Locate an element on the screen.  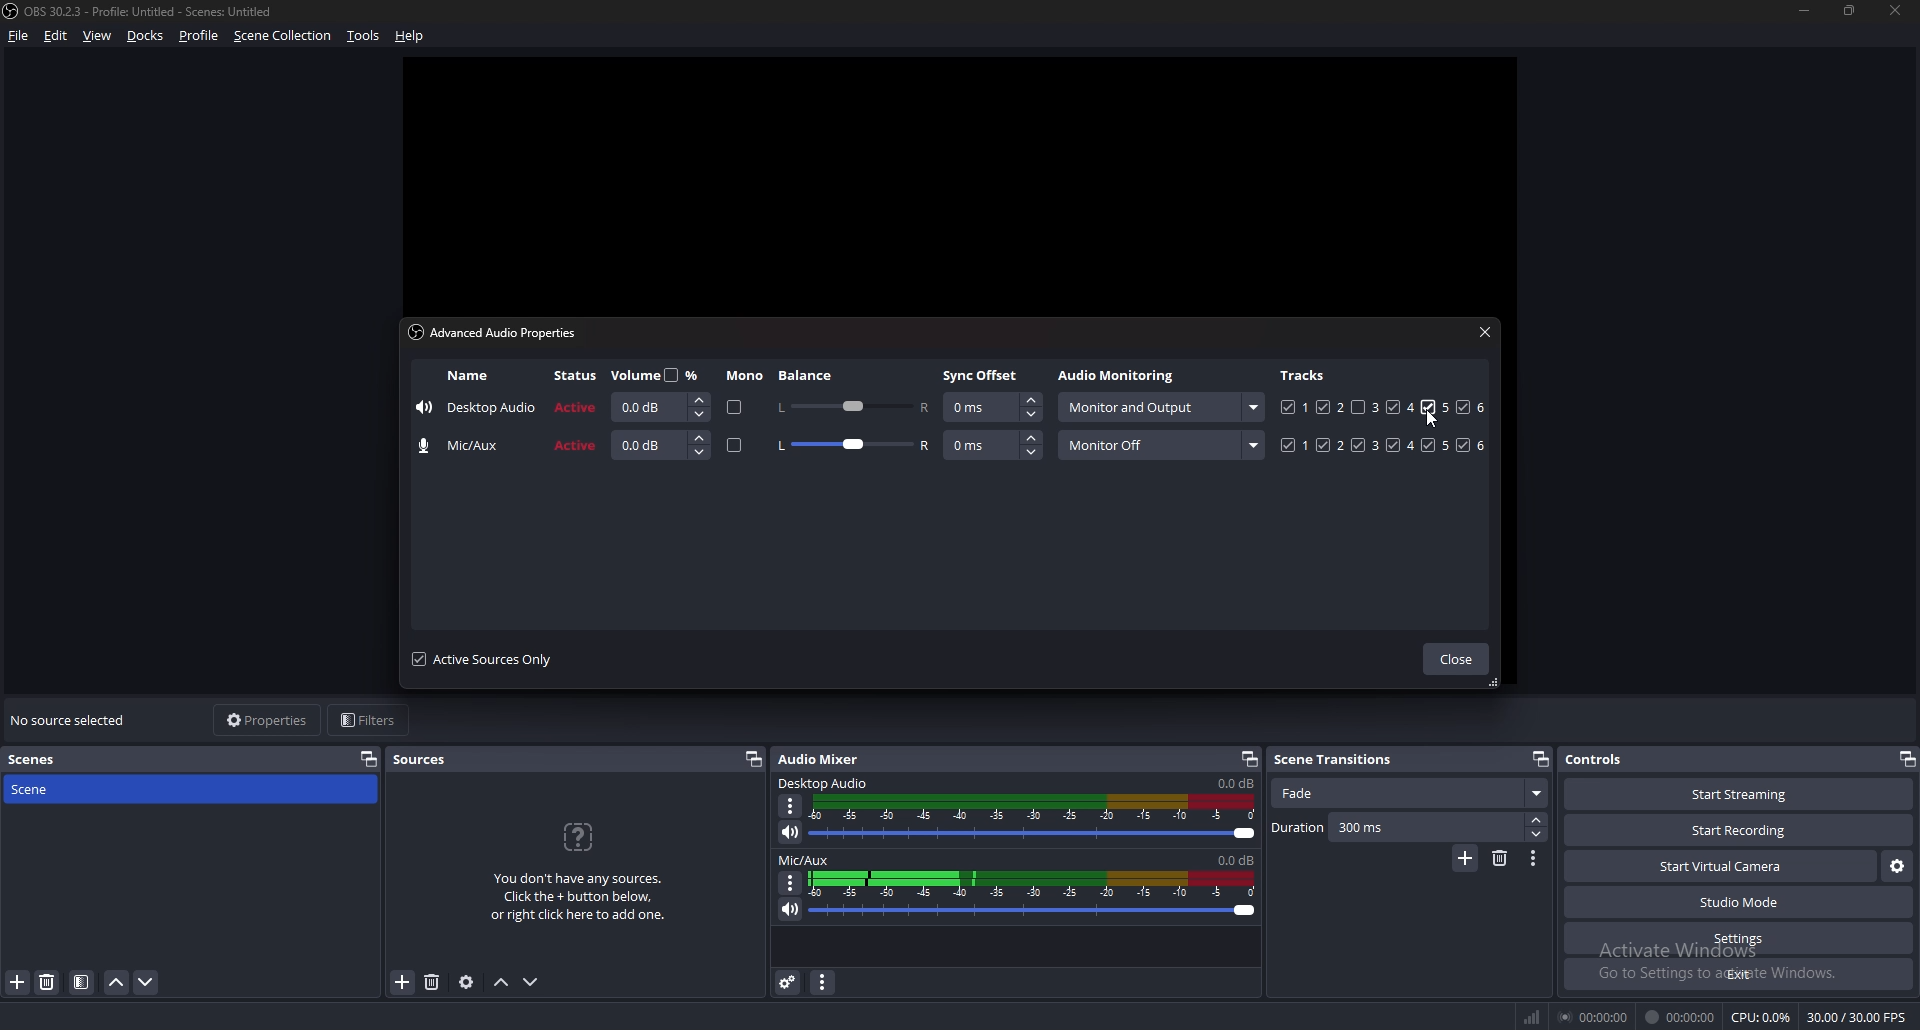
close is located at coordinates (1455, 660).